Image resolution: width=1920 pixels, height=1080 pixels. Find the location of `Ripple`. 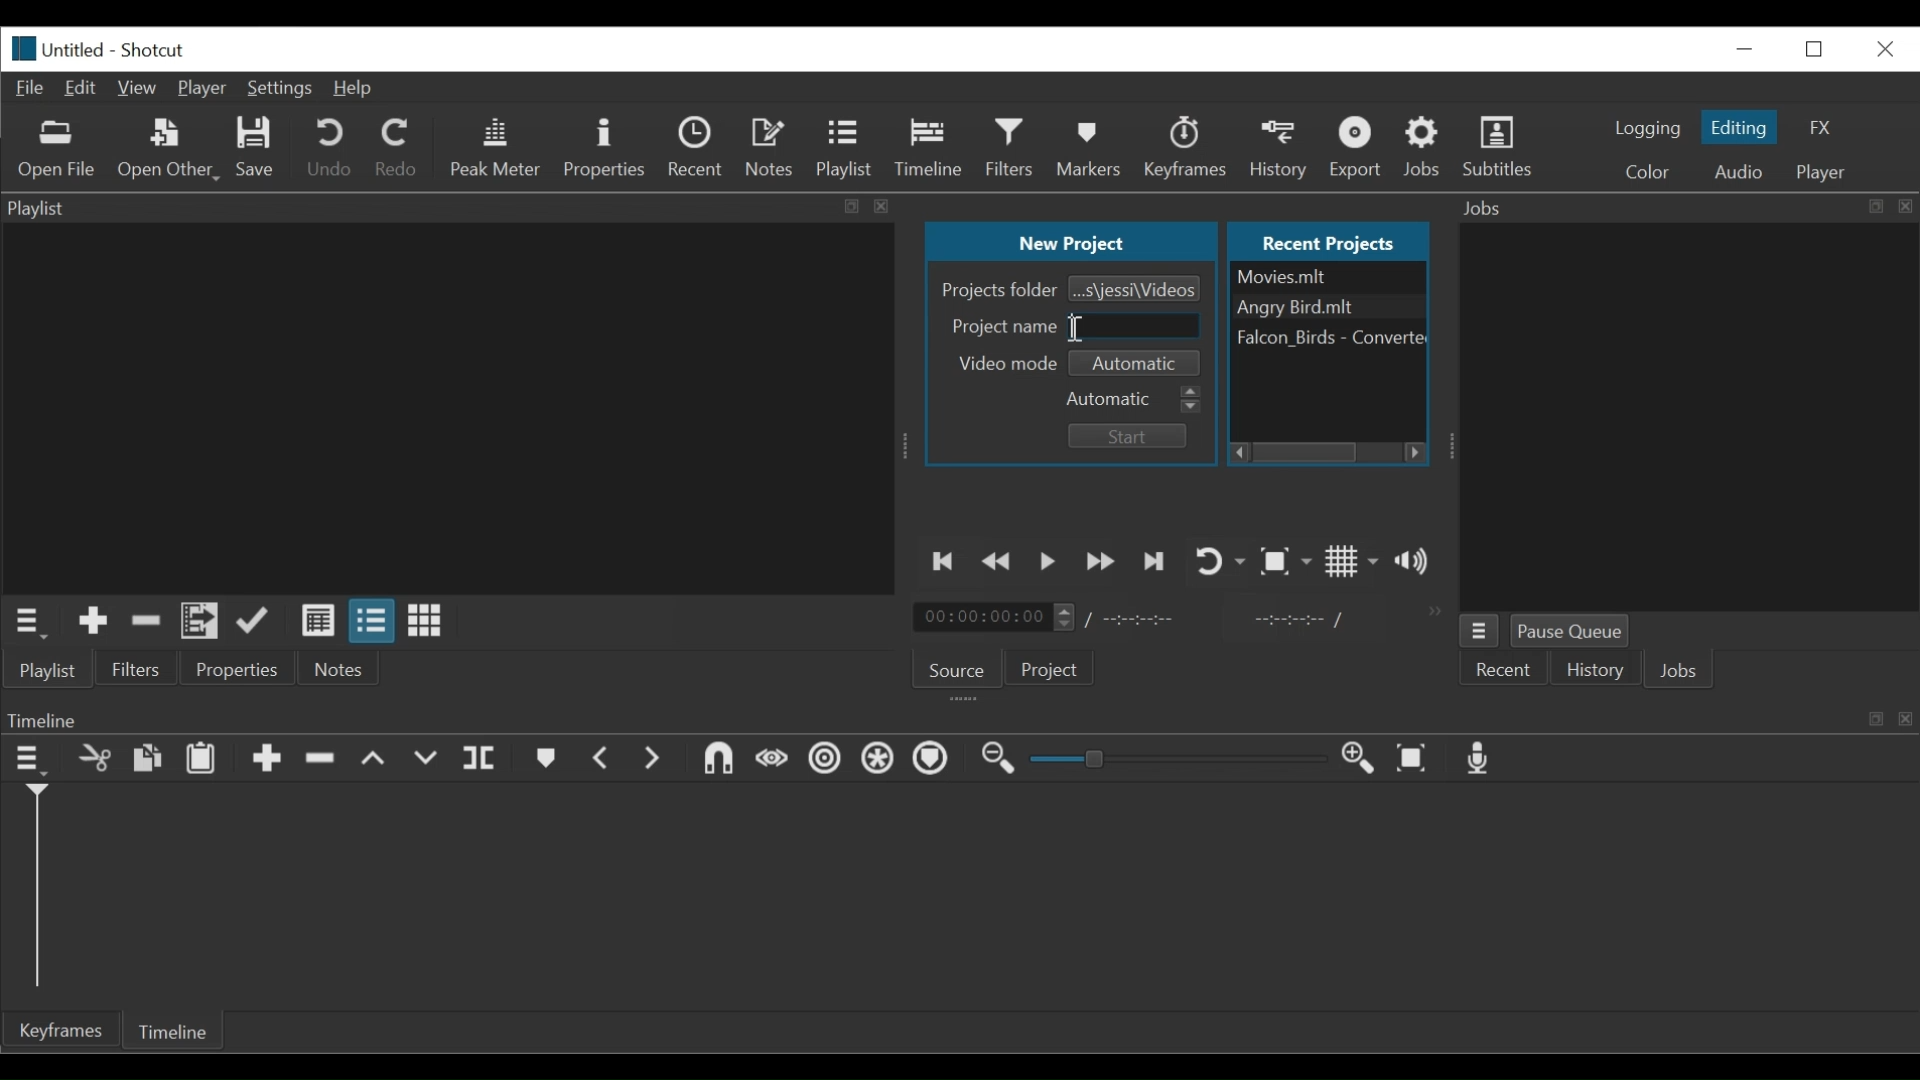

Ripple is located at coordinates (823, 760).